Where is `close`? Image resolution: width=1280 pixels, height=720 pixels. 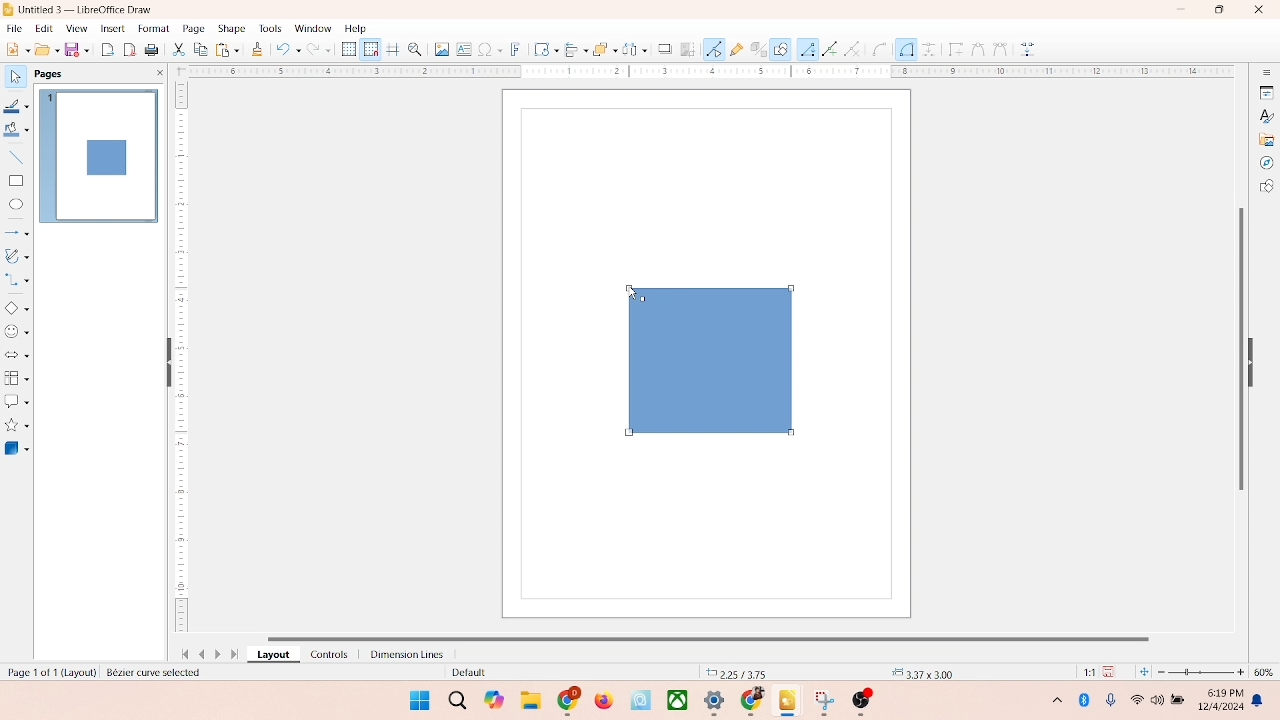
close is located at coordinates (156, 73).